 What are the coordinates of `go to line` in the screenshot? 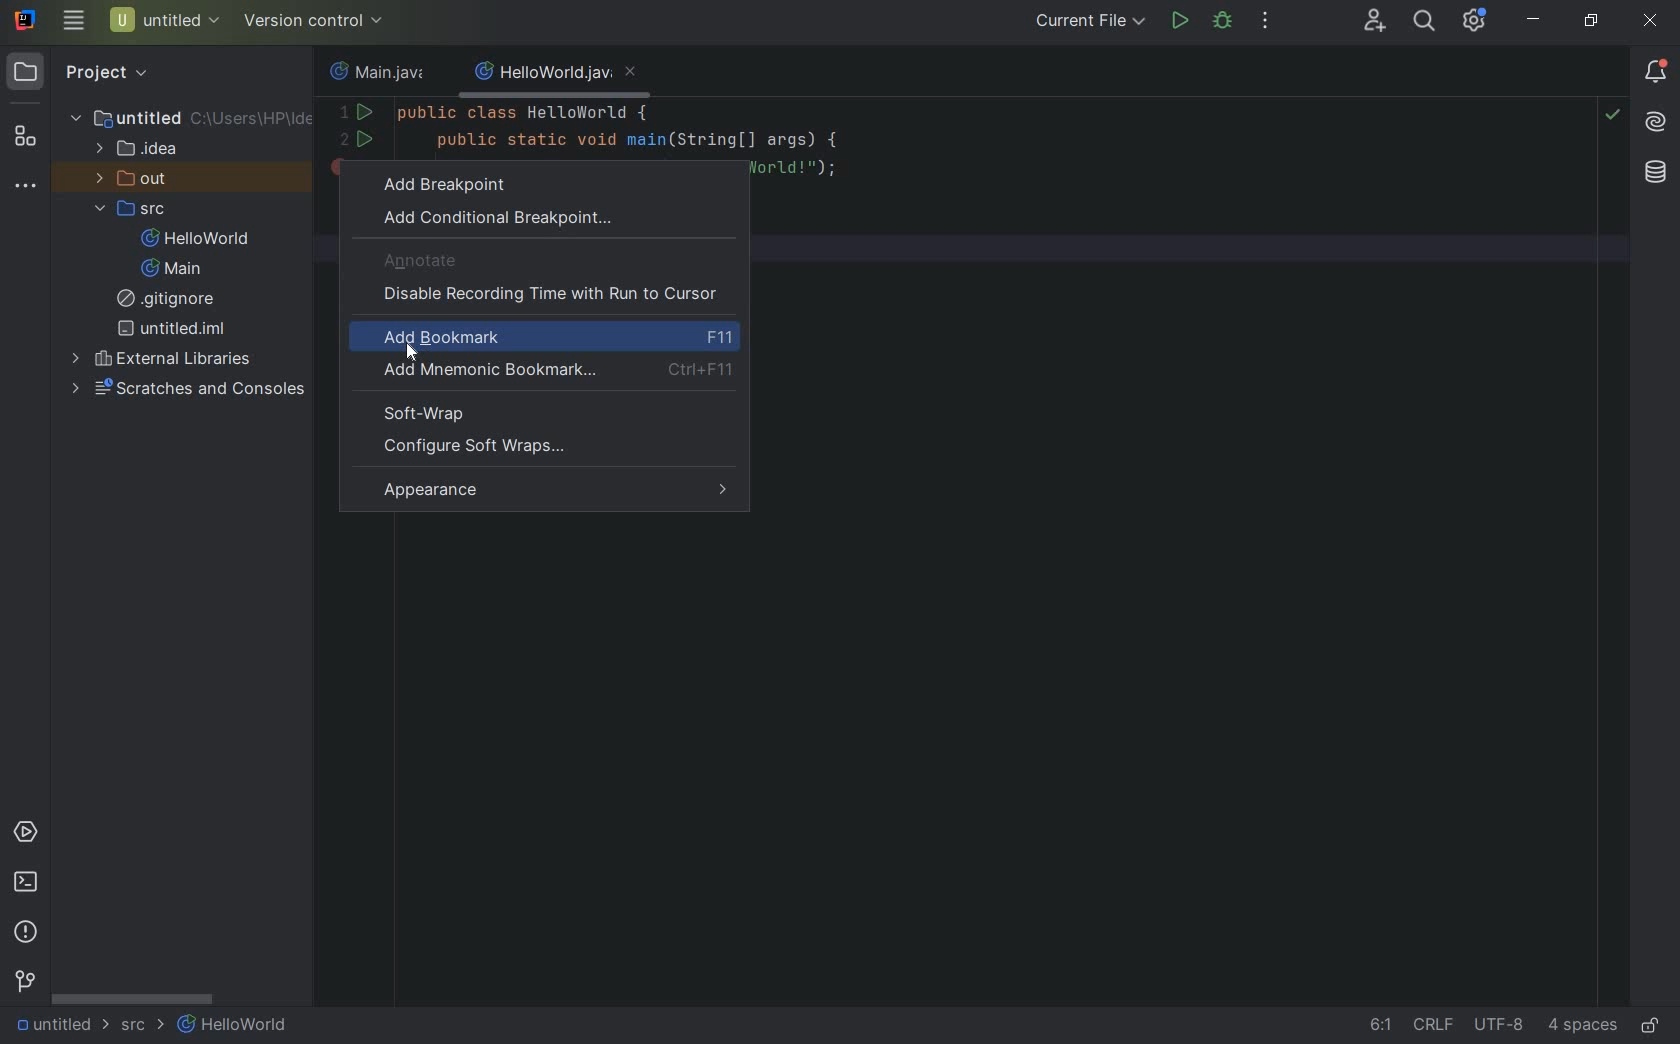 It's located at (1375, 1028).